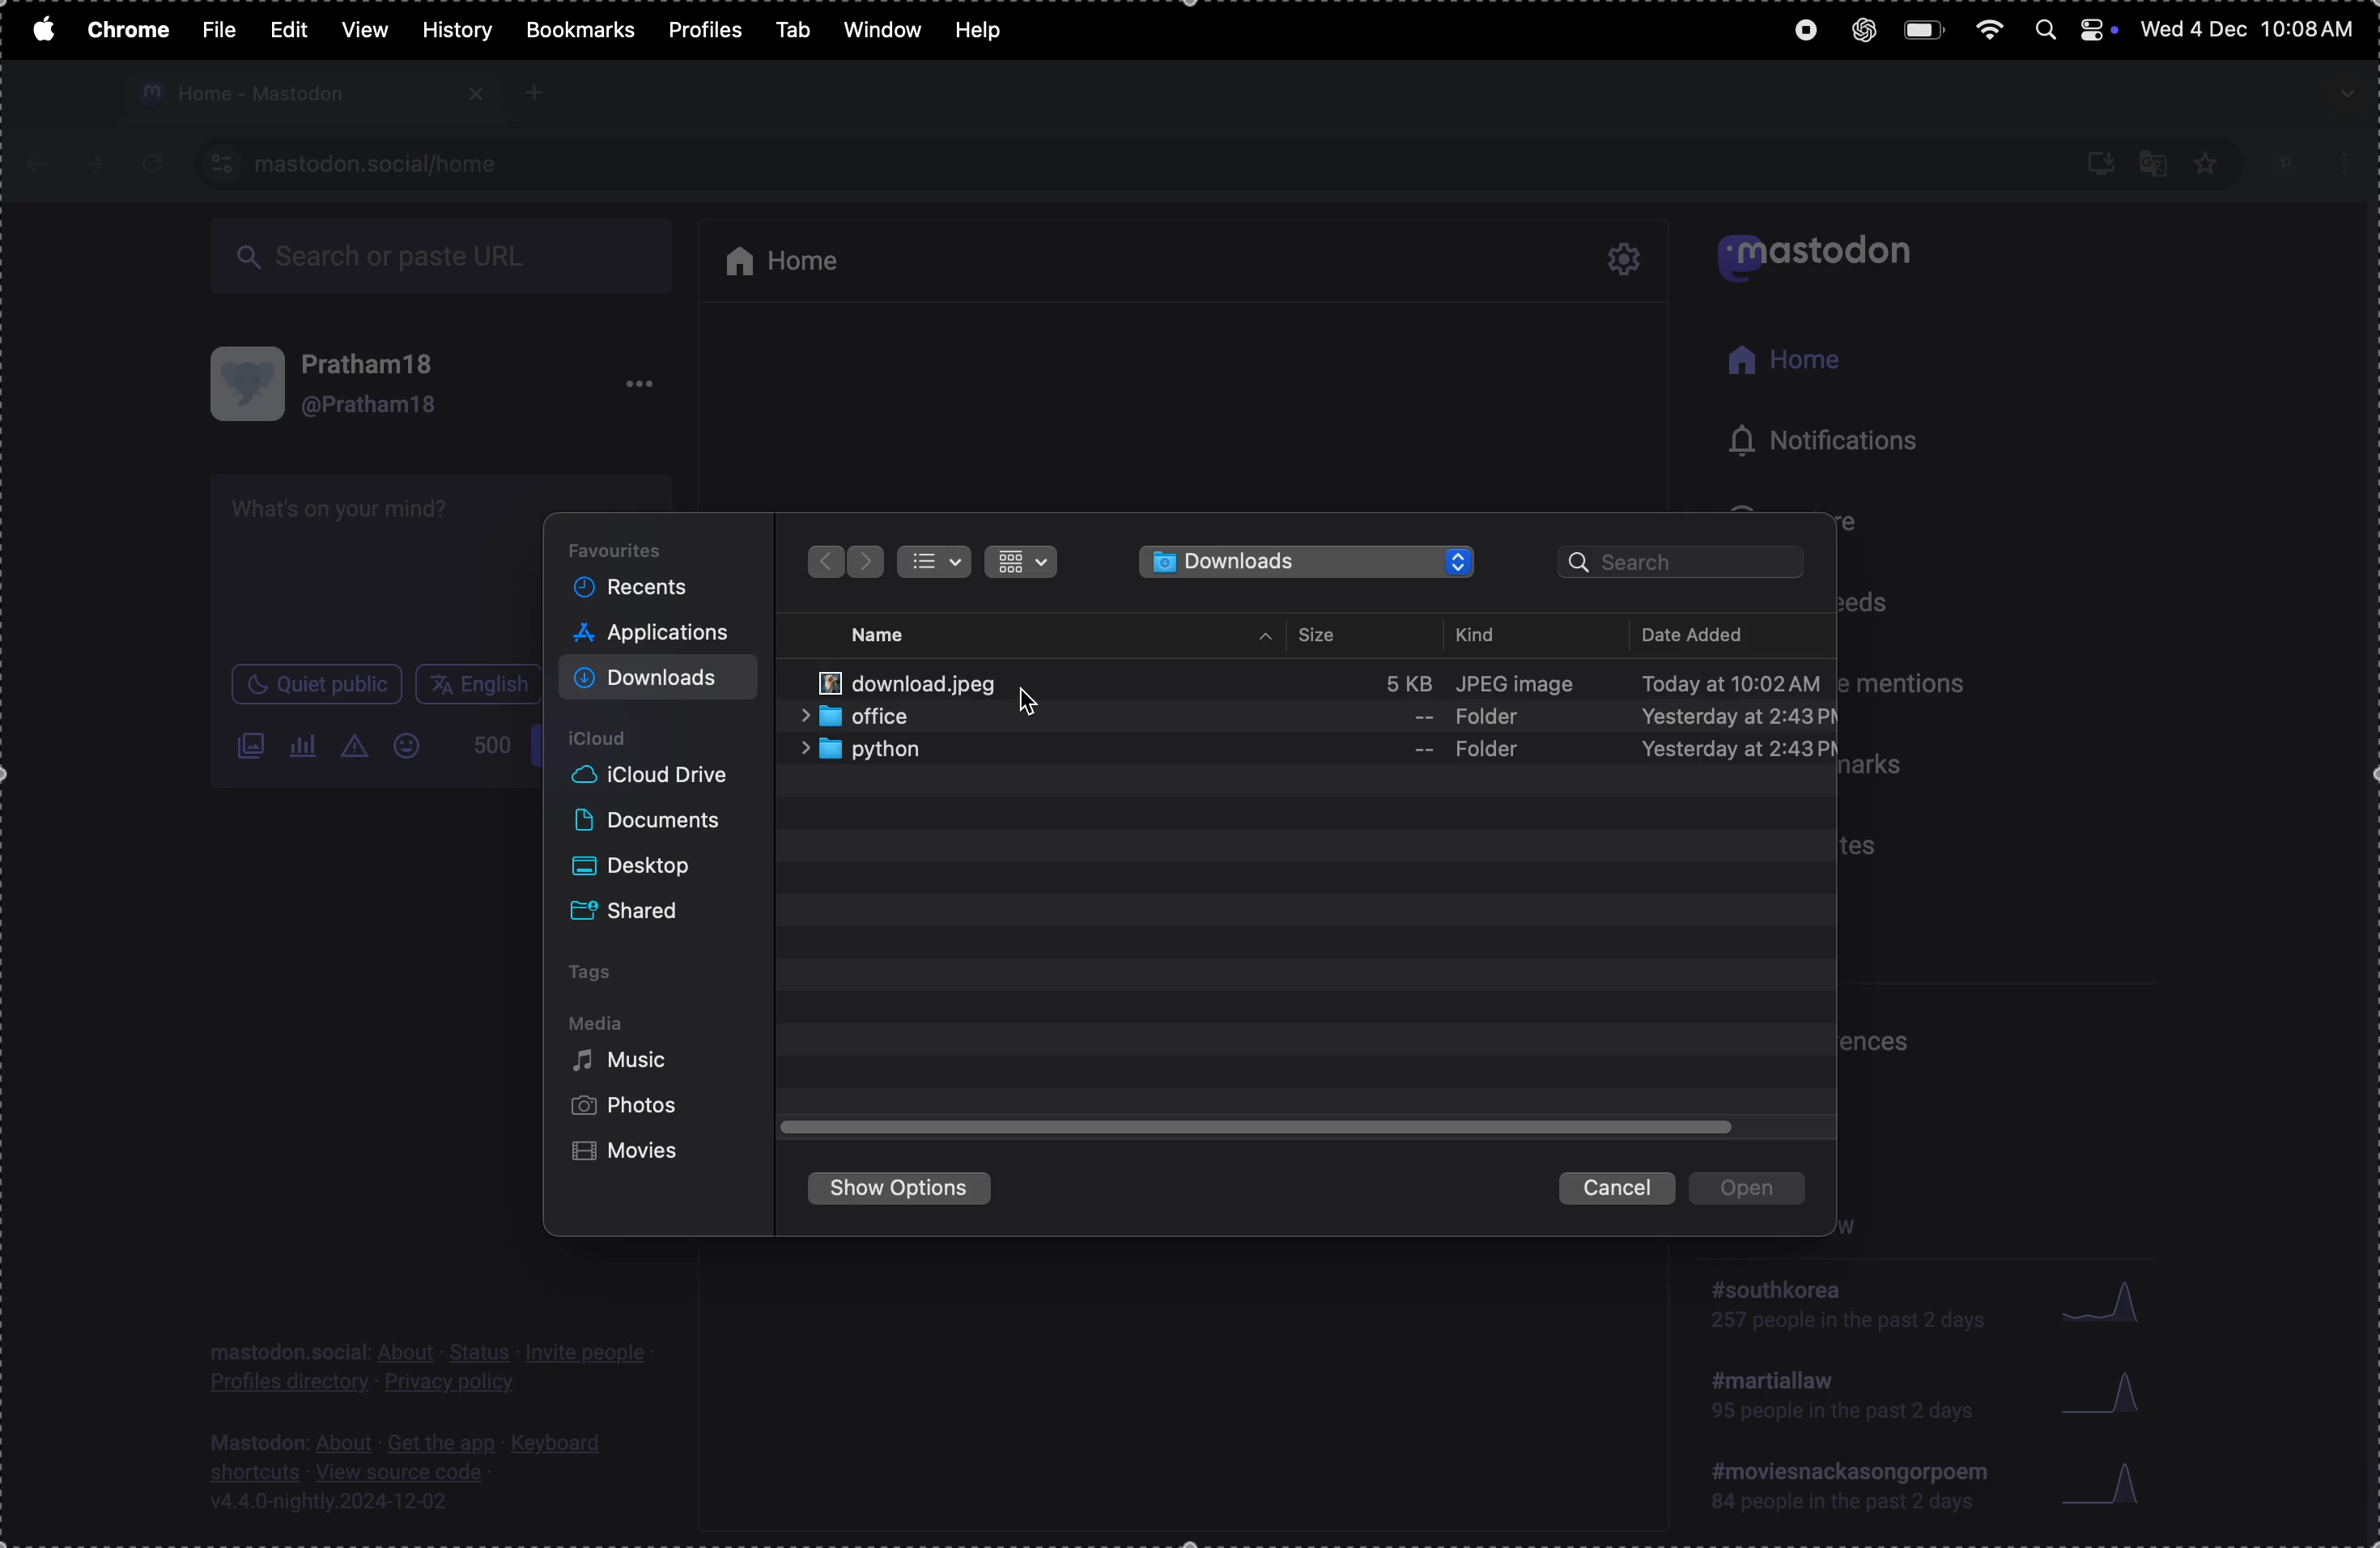  What do you see at coordinates (1318, 717) in the screenshot?
I see `office folder` at bounding box center [1318, 717].